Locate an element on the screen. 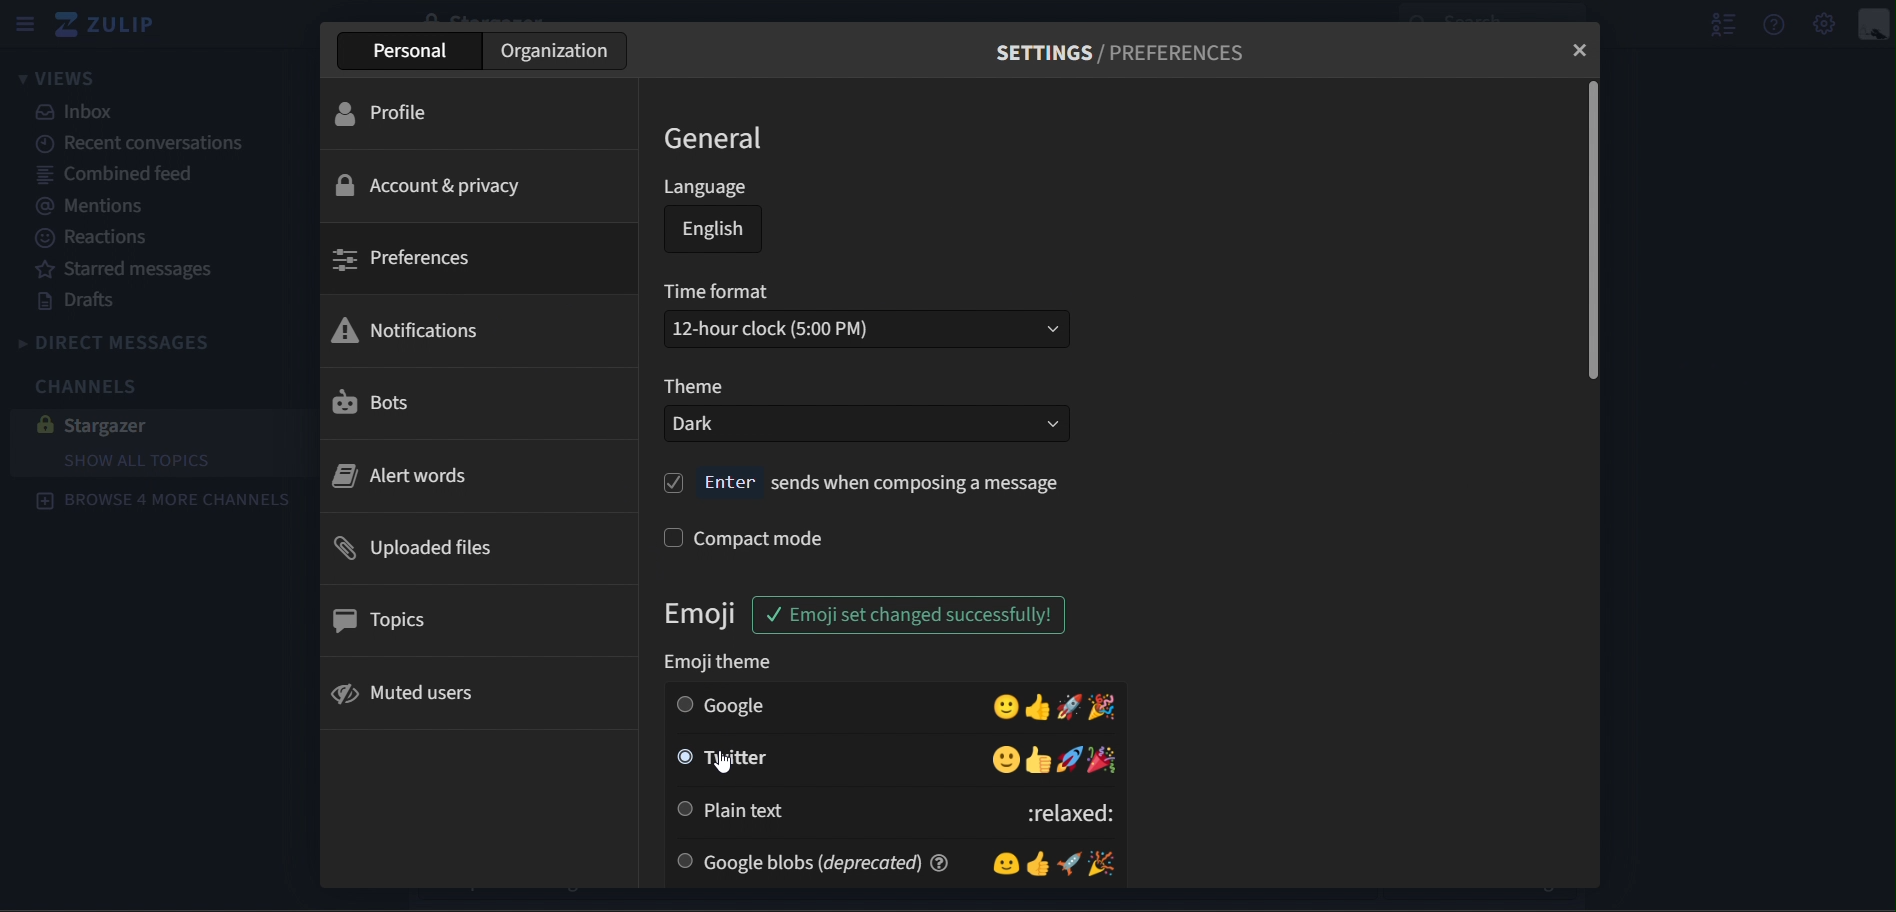 The width and height of the screenshot is (1896, 912). personal  is located at coordinates (412, 52).